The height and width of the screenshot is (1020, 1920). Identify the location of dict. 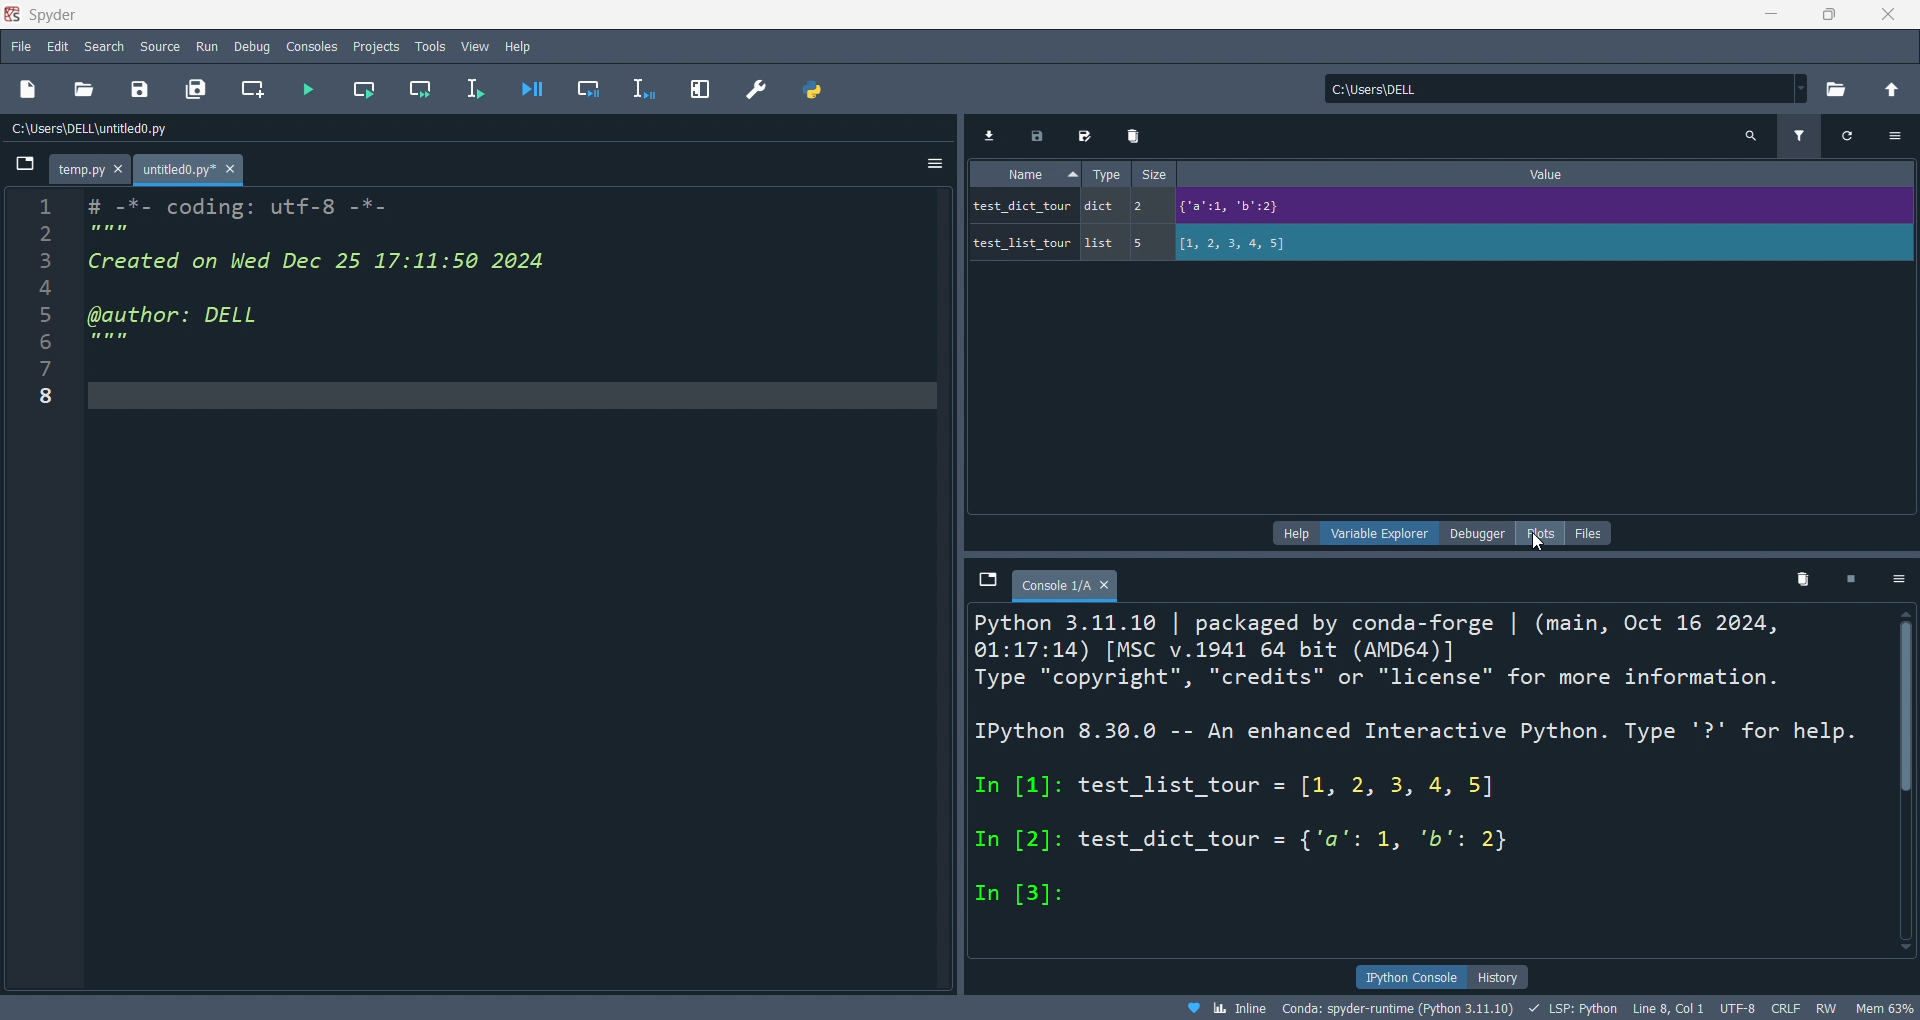
(1097, 205).